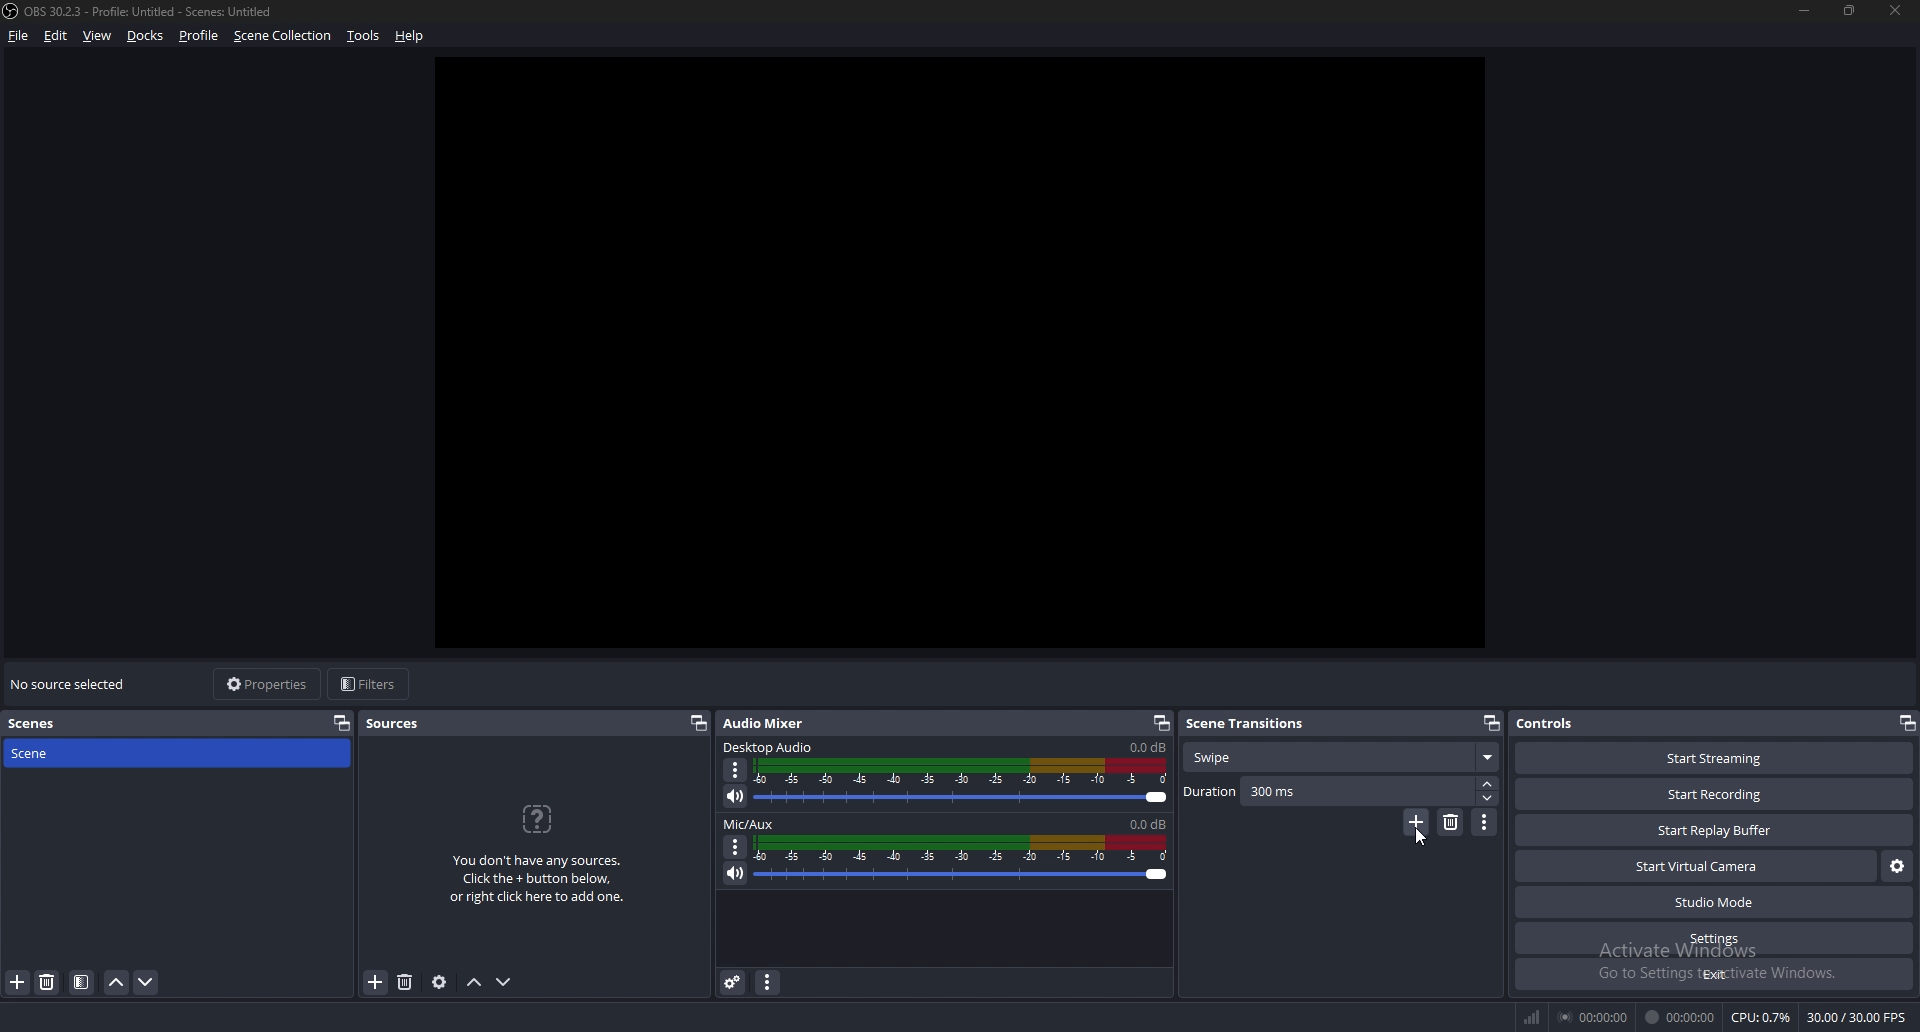 This screenshot has height=1032, width=1920. I want to click on options, so click(736, 847).